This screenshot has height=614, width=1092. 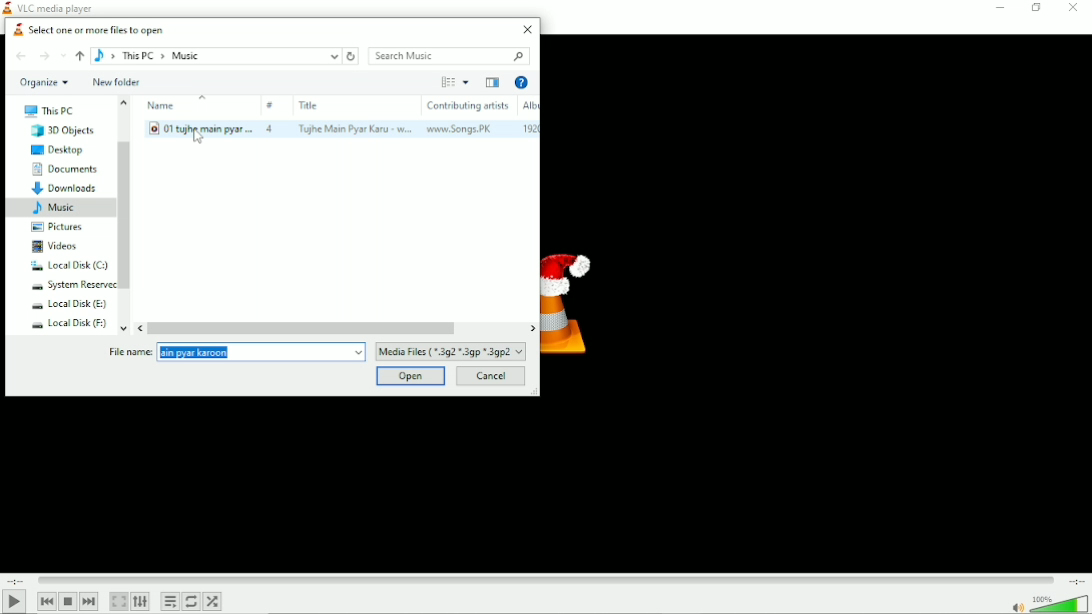 I want to click on move up, so click(x=127, y=100).